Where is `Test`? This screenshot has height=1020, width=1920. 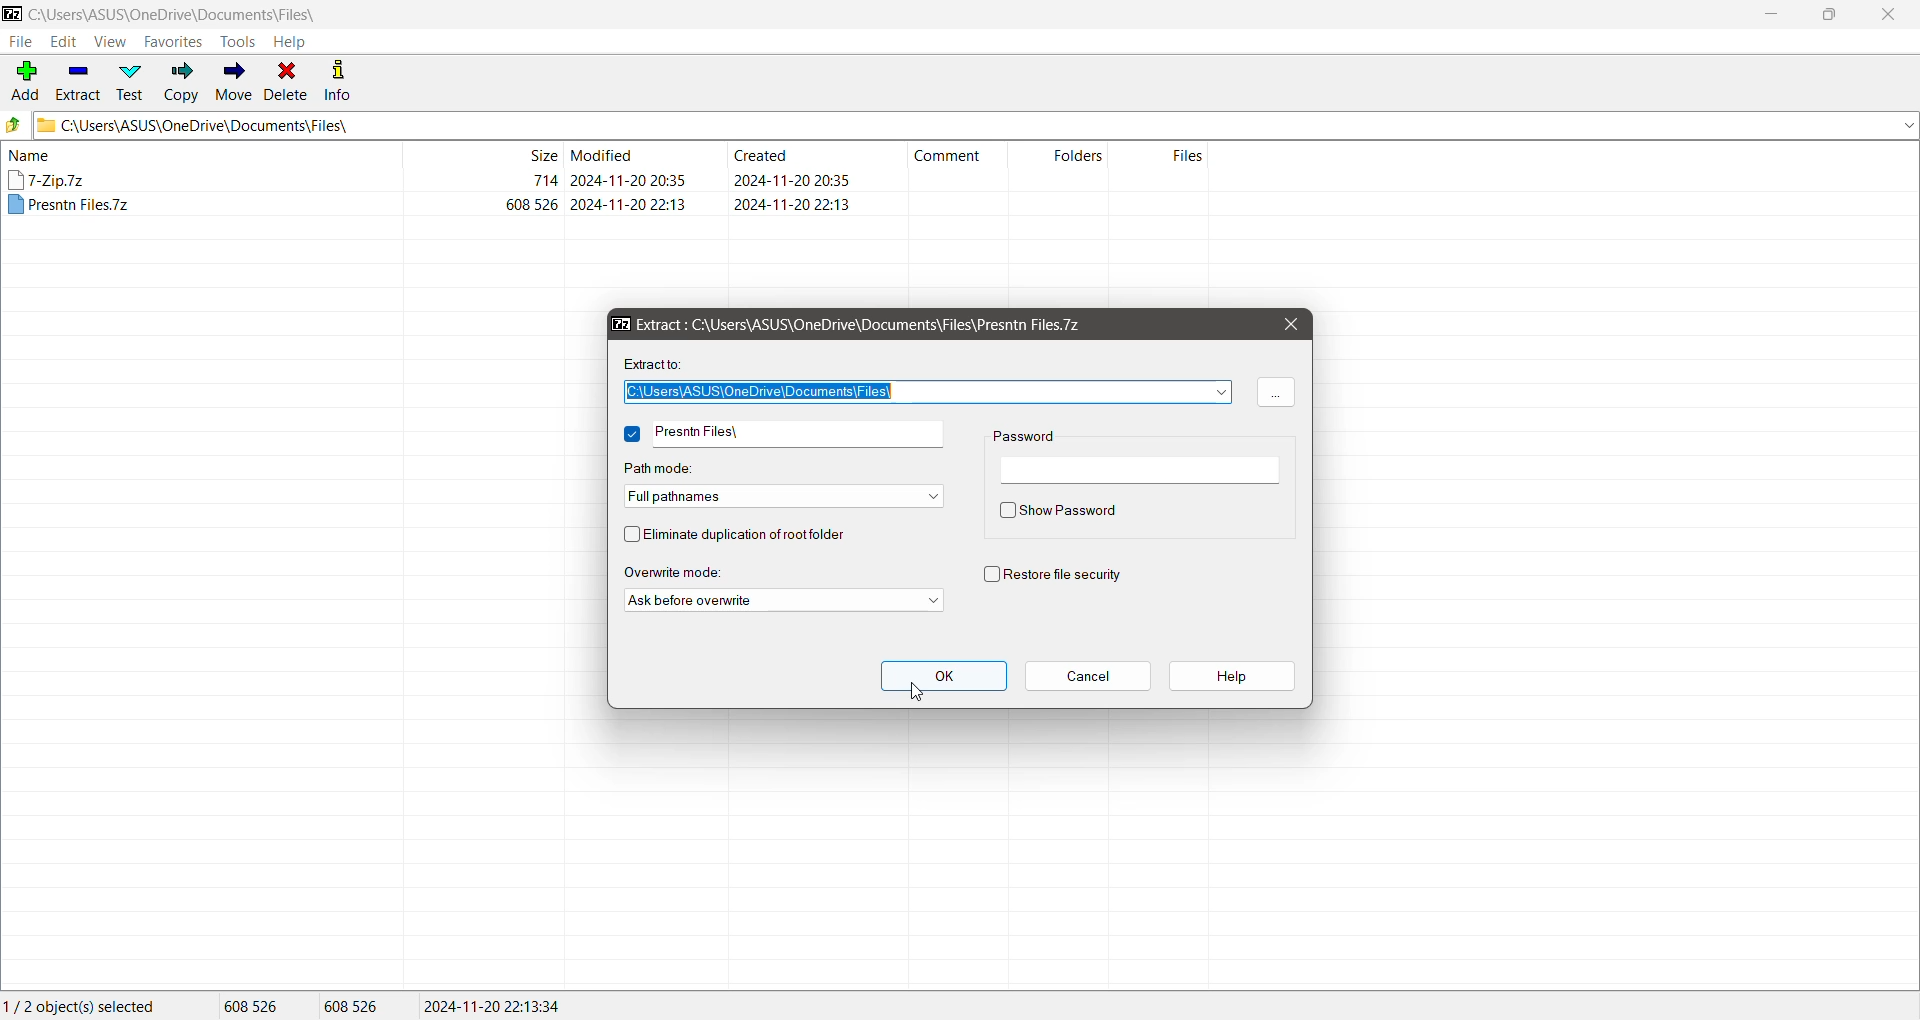
Test is located at coordinates (133, 82).